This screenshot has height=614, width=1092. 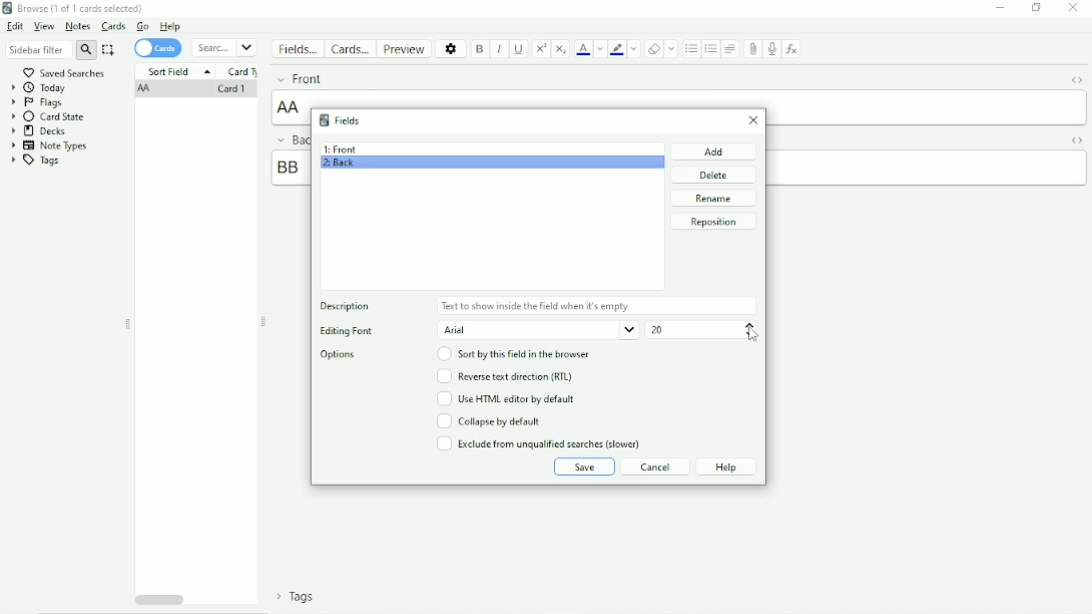 I want to click on Increment value, so click(x=750, y=325).